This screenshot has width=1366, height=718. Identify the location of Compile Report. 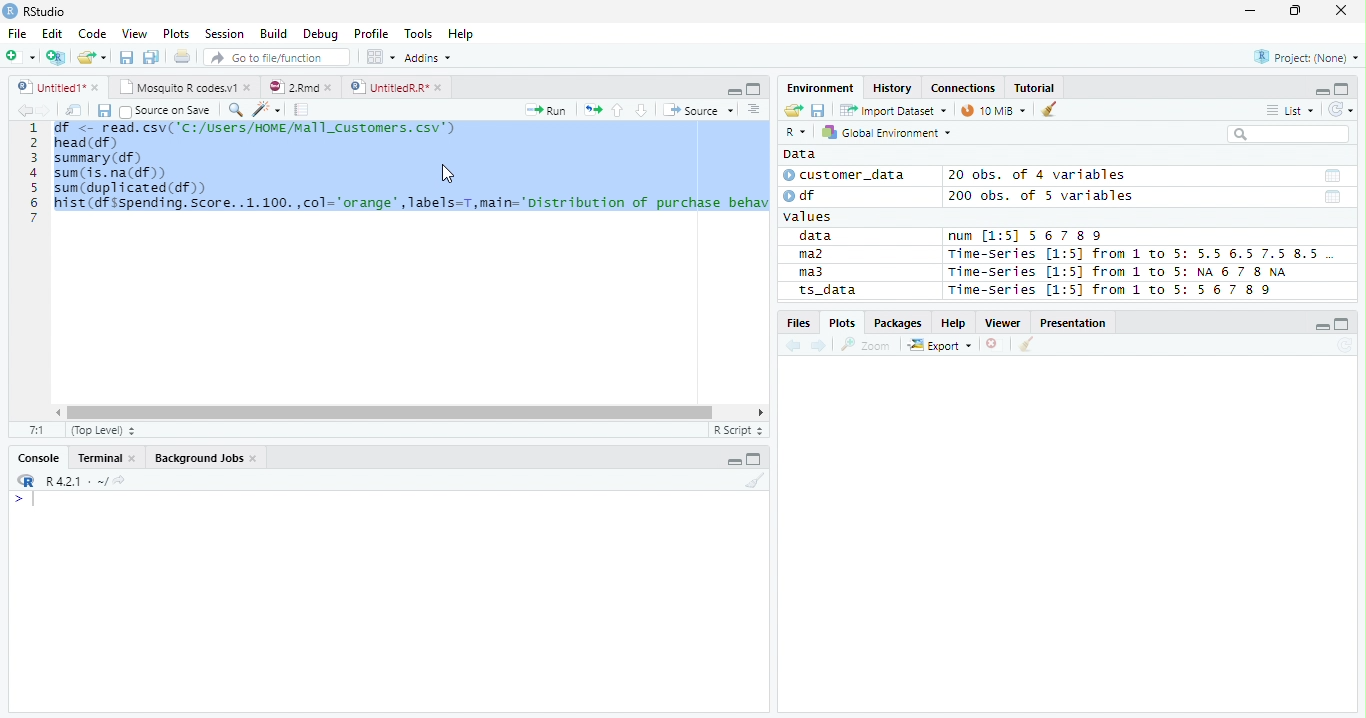
(302, 110).